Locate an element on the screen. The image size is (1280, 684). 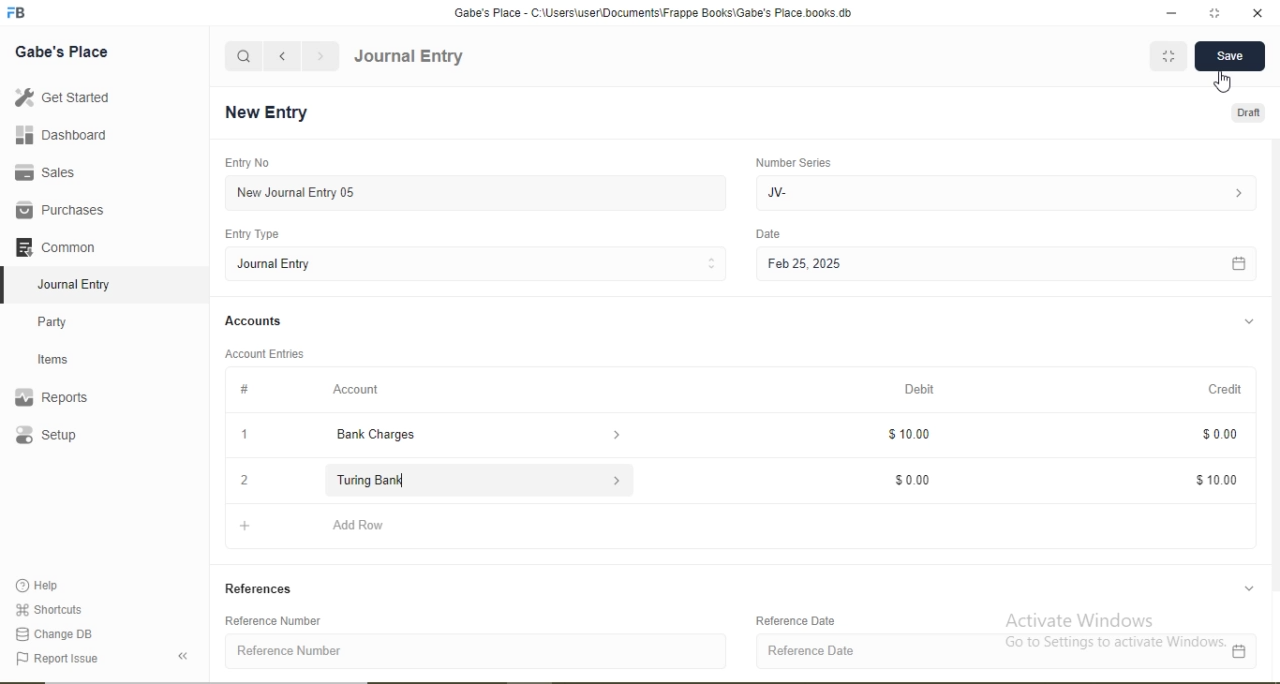
Account Entries is located at coordinates (263, 352).